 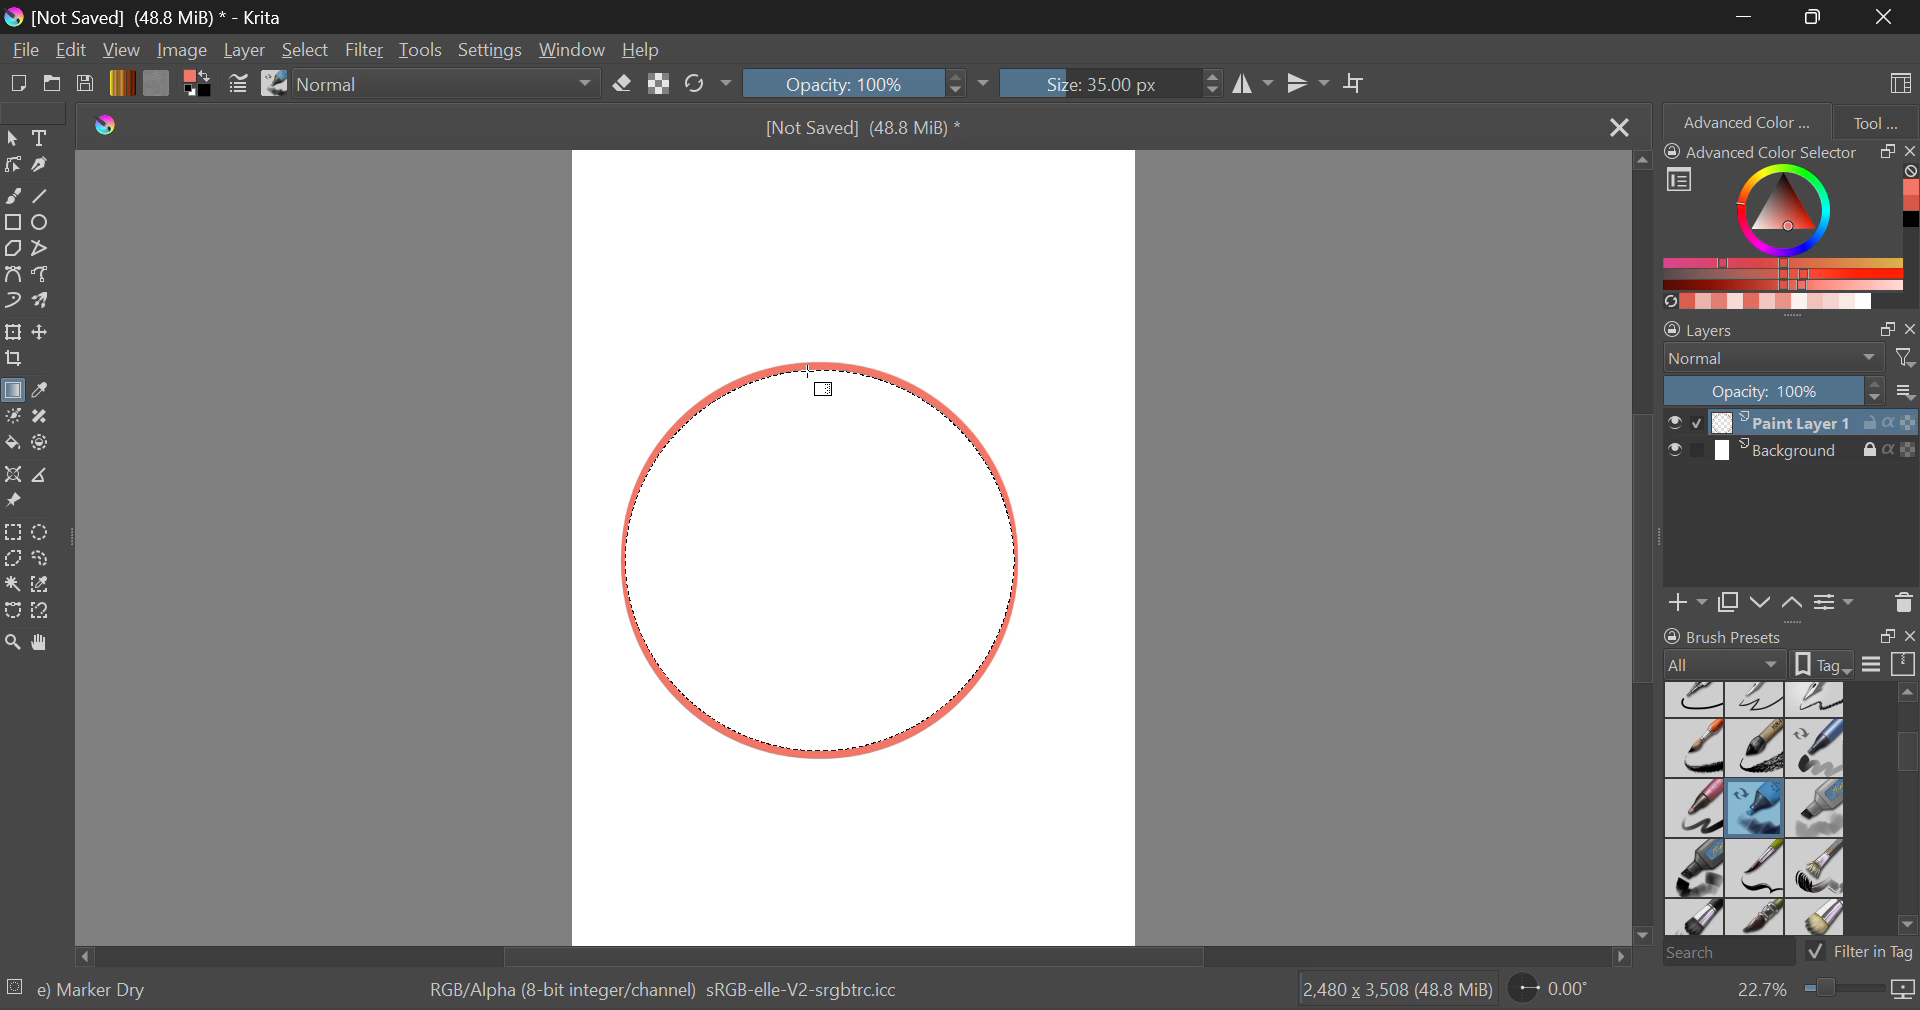 What do you see at coordinates (1817, 808) in the screenshot?
I see `Marker Medium` at bounding box center [1817, 808].